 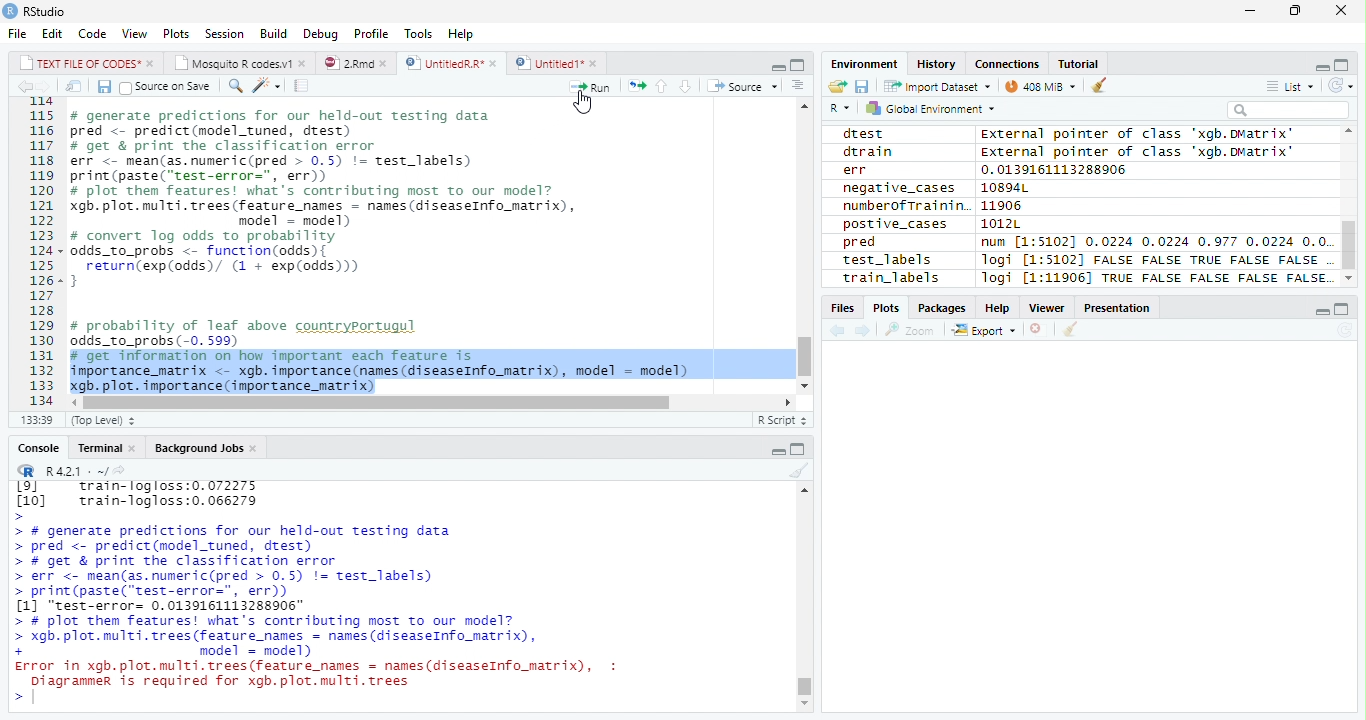 What do you see at coordinates (660, 86) in the screenshot?
I see `Up` at bounding box center [660, 86].